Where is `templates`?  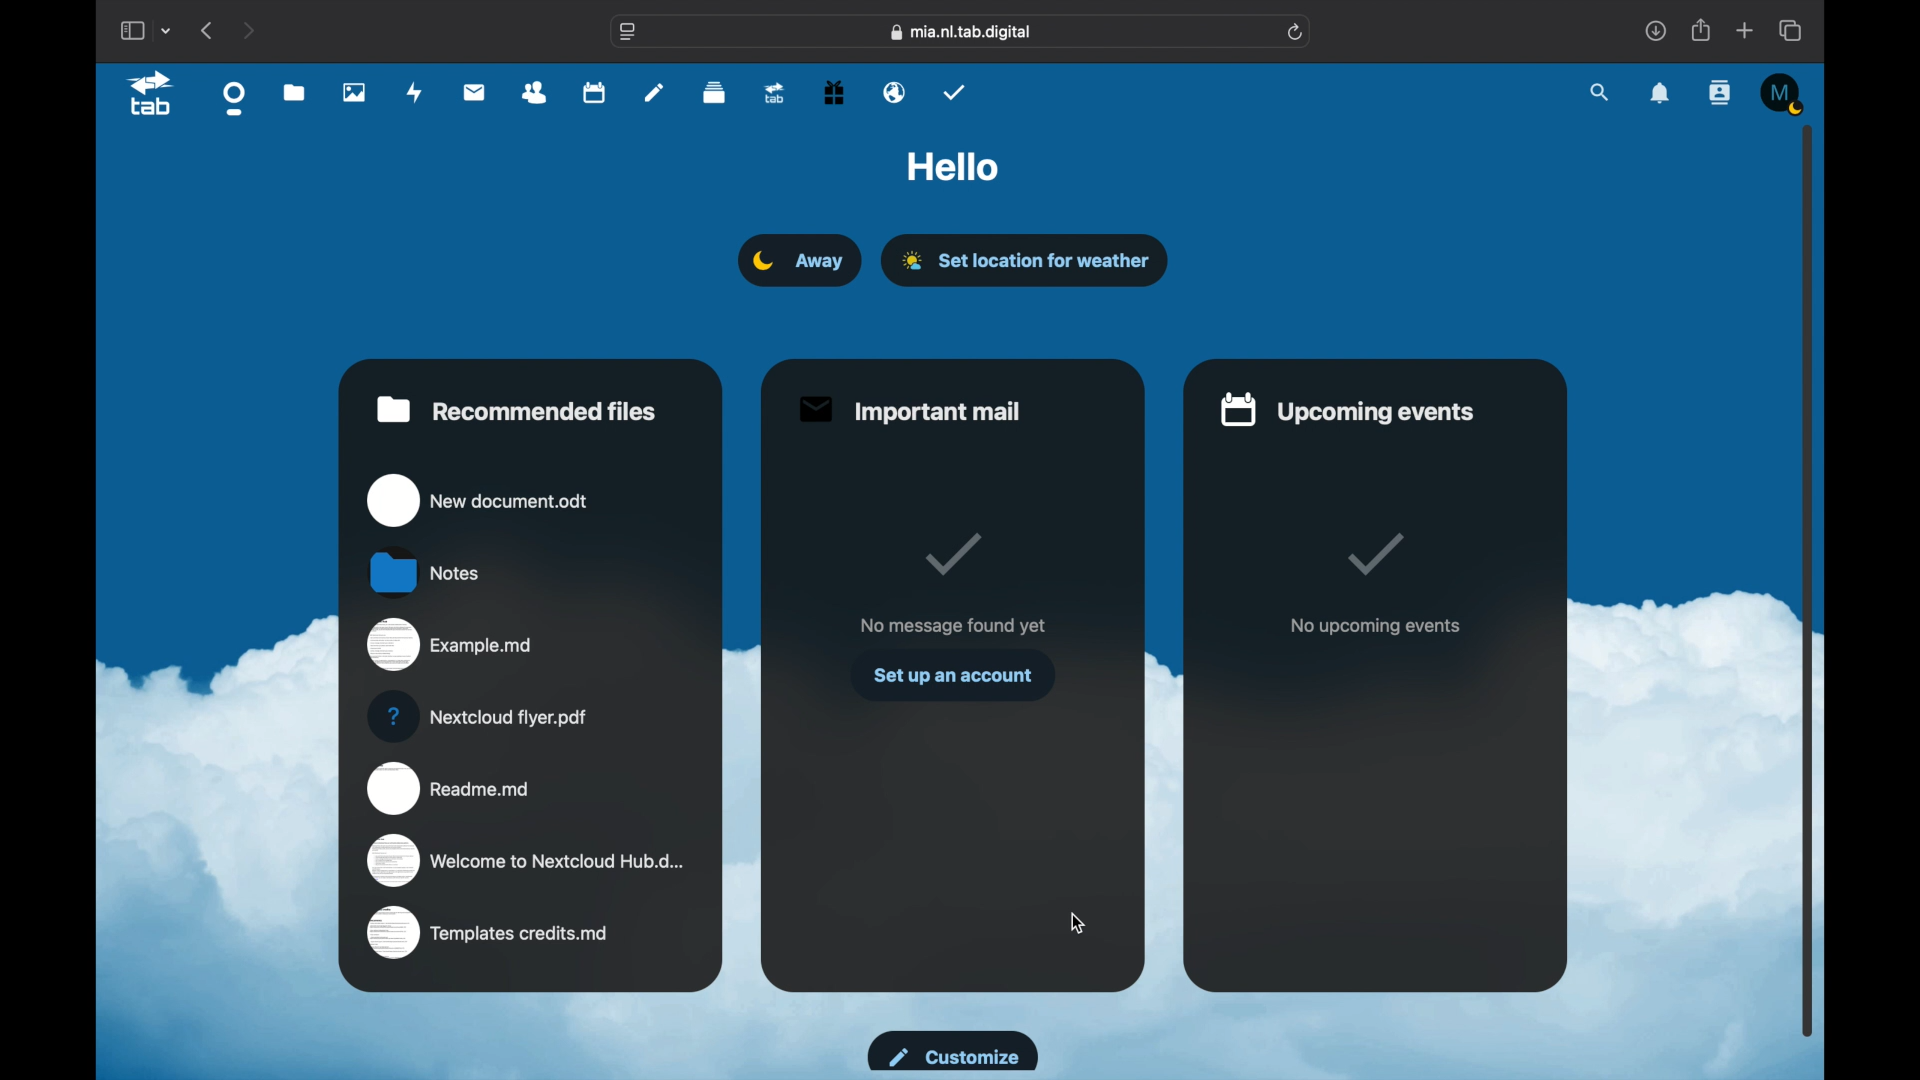
templates is located at coordinates (488, 934).